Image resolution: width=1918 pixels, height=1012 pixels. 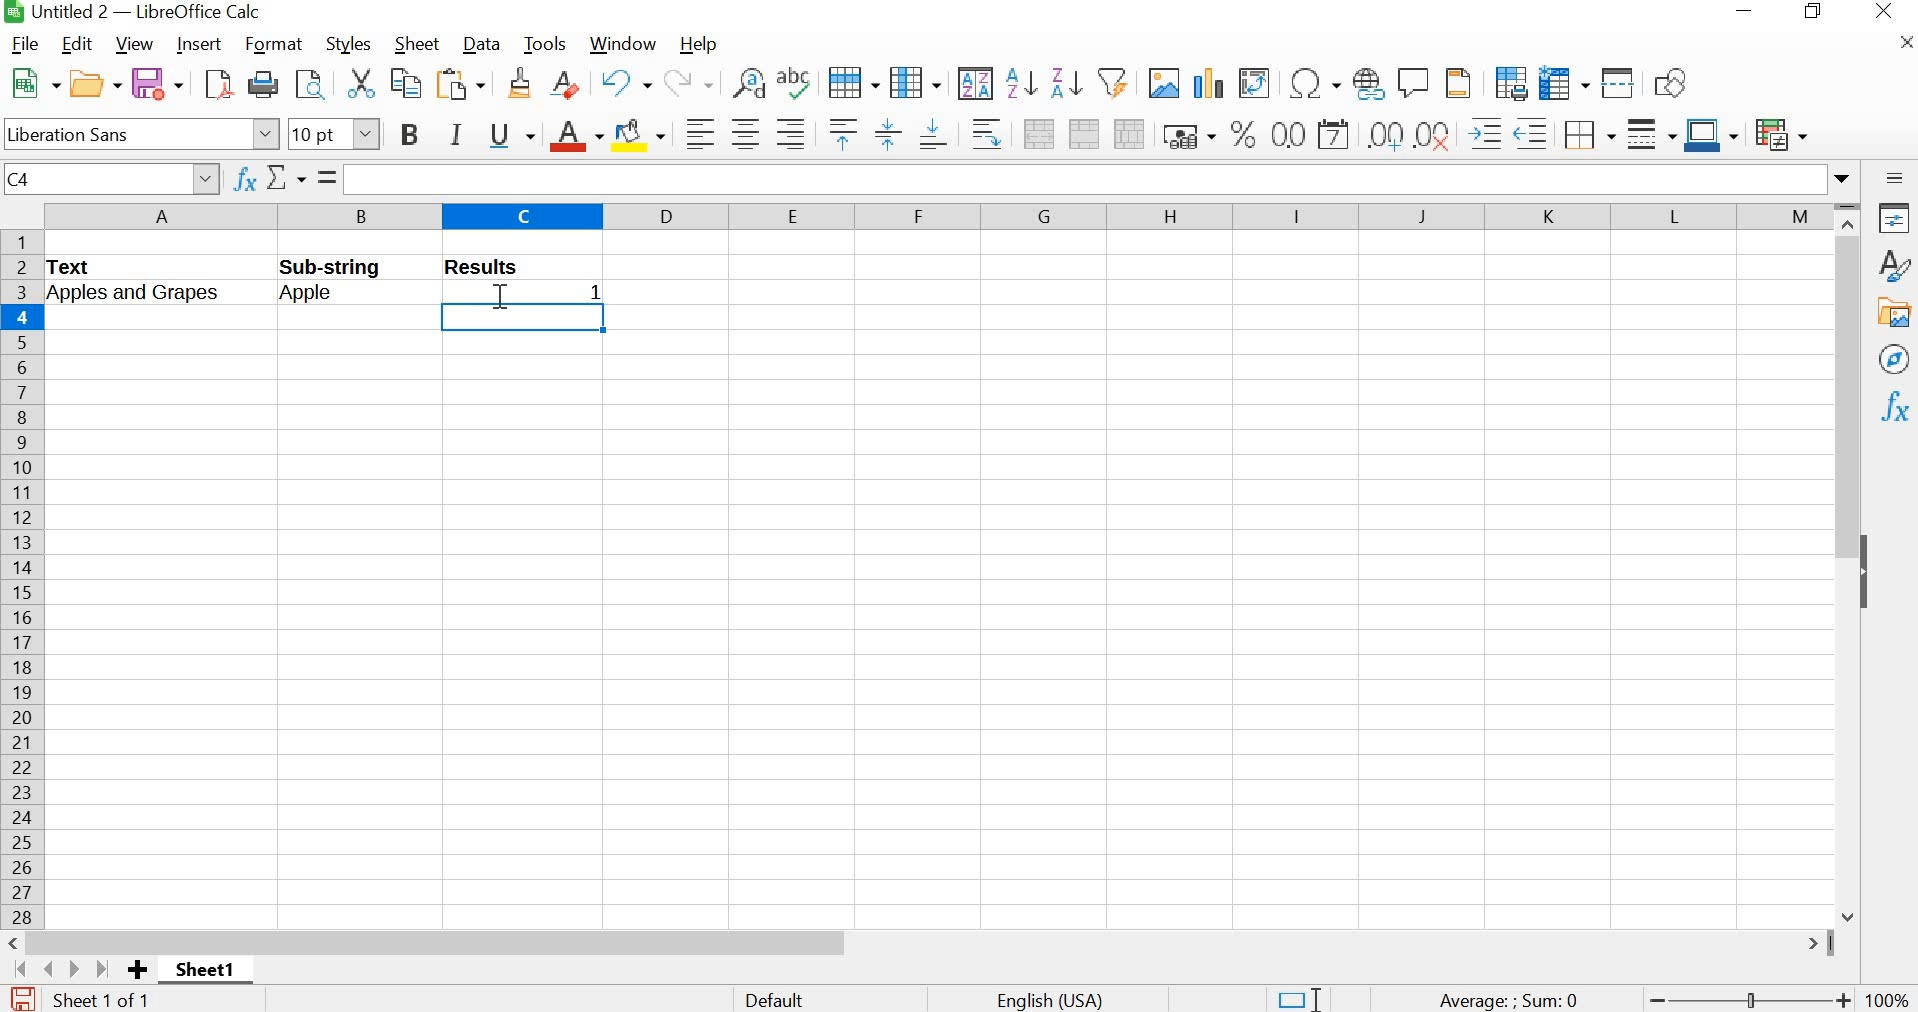 I want to click on row, so click(x=851, y=80).